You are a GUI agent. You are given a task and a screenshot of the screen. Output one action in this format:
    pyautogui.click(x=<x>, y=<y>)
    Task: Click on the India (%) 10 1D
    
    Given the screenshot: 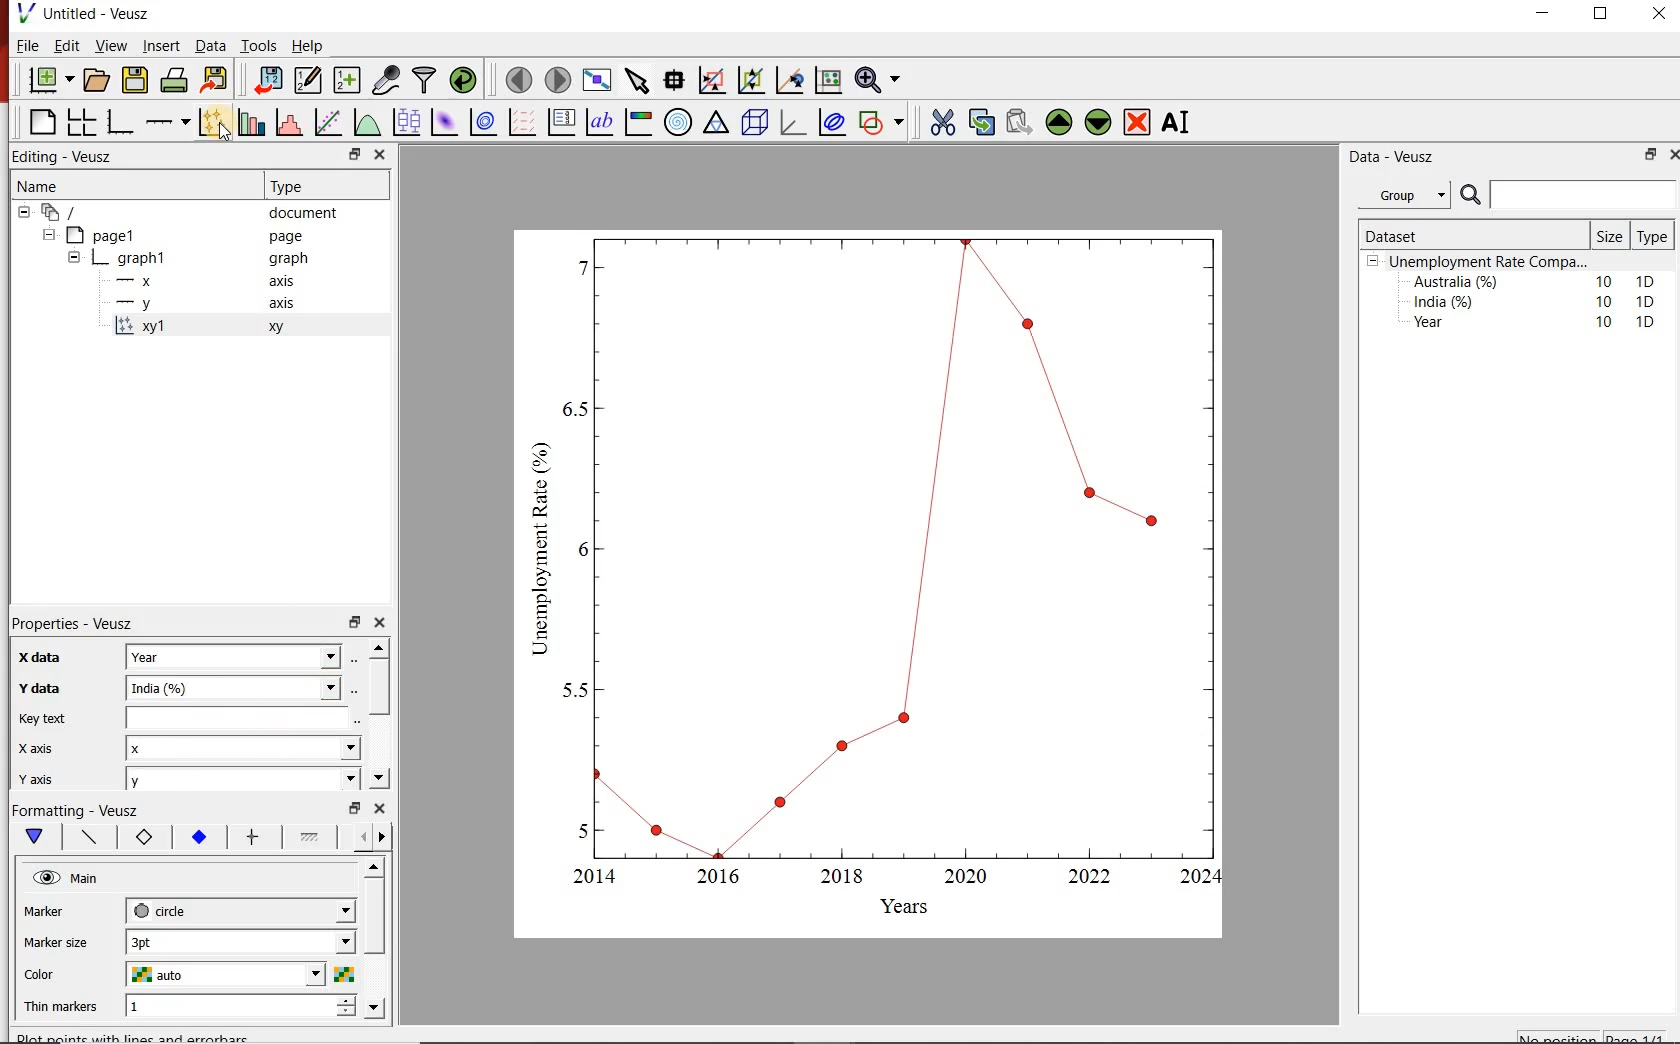 What is the action you would take?
    pyautogui.click(x=1536, y=301)
    